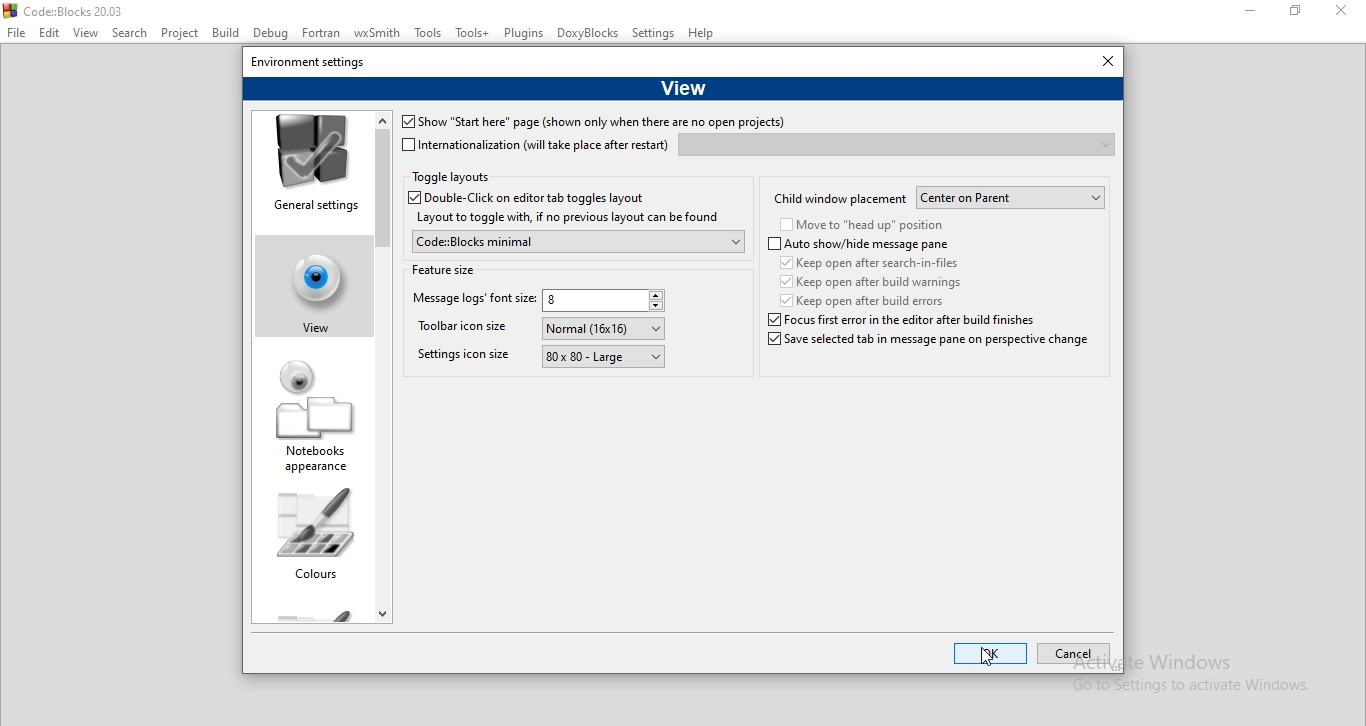 Image resolution: width=1366 pixels, height=726 pixels. What do you see at coordinates (67, 10) in the screenshot?
I see `Code :: Blocks 20.03` at bounding box center [67, 10].